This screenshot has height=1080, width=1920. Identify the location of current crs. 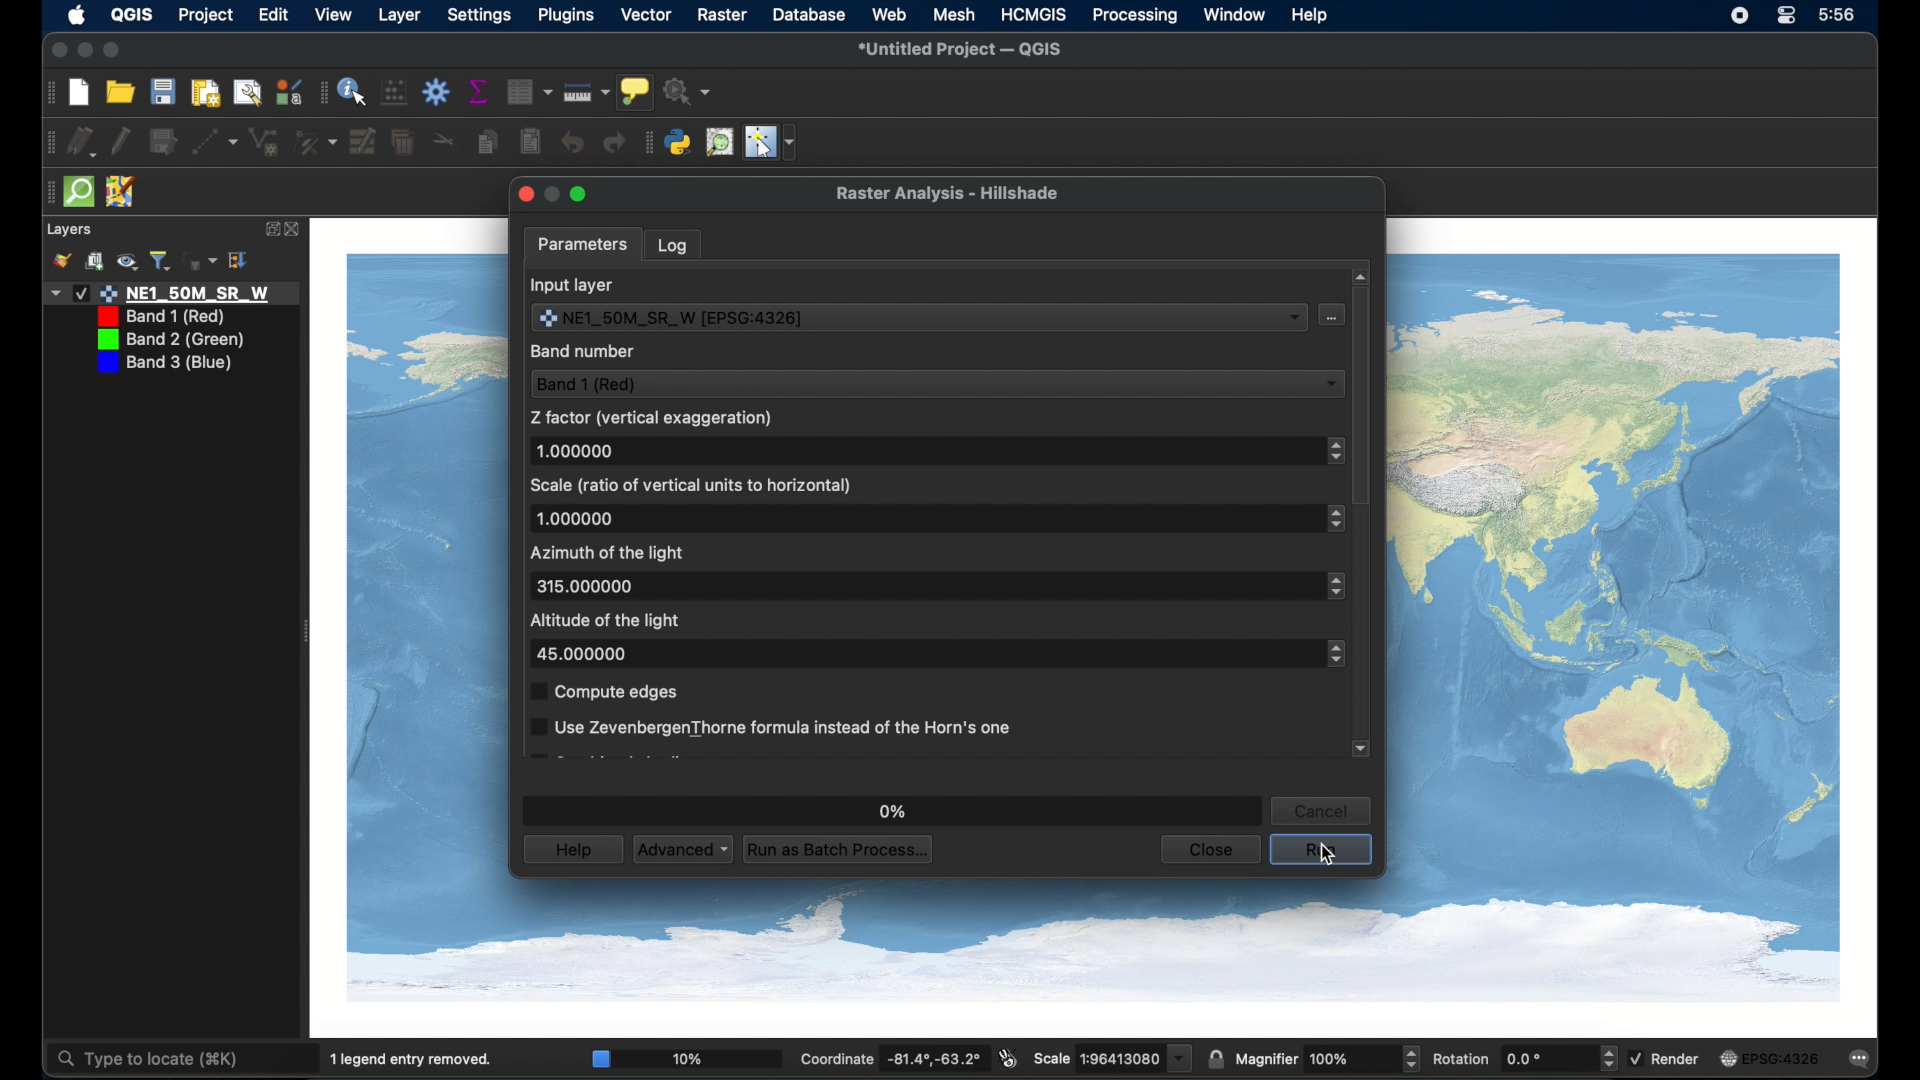
(1772, 1059).